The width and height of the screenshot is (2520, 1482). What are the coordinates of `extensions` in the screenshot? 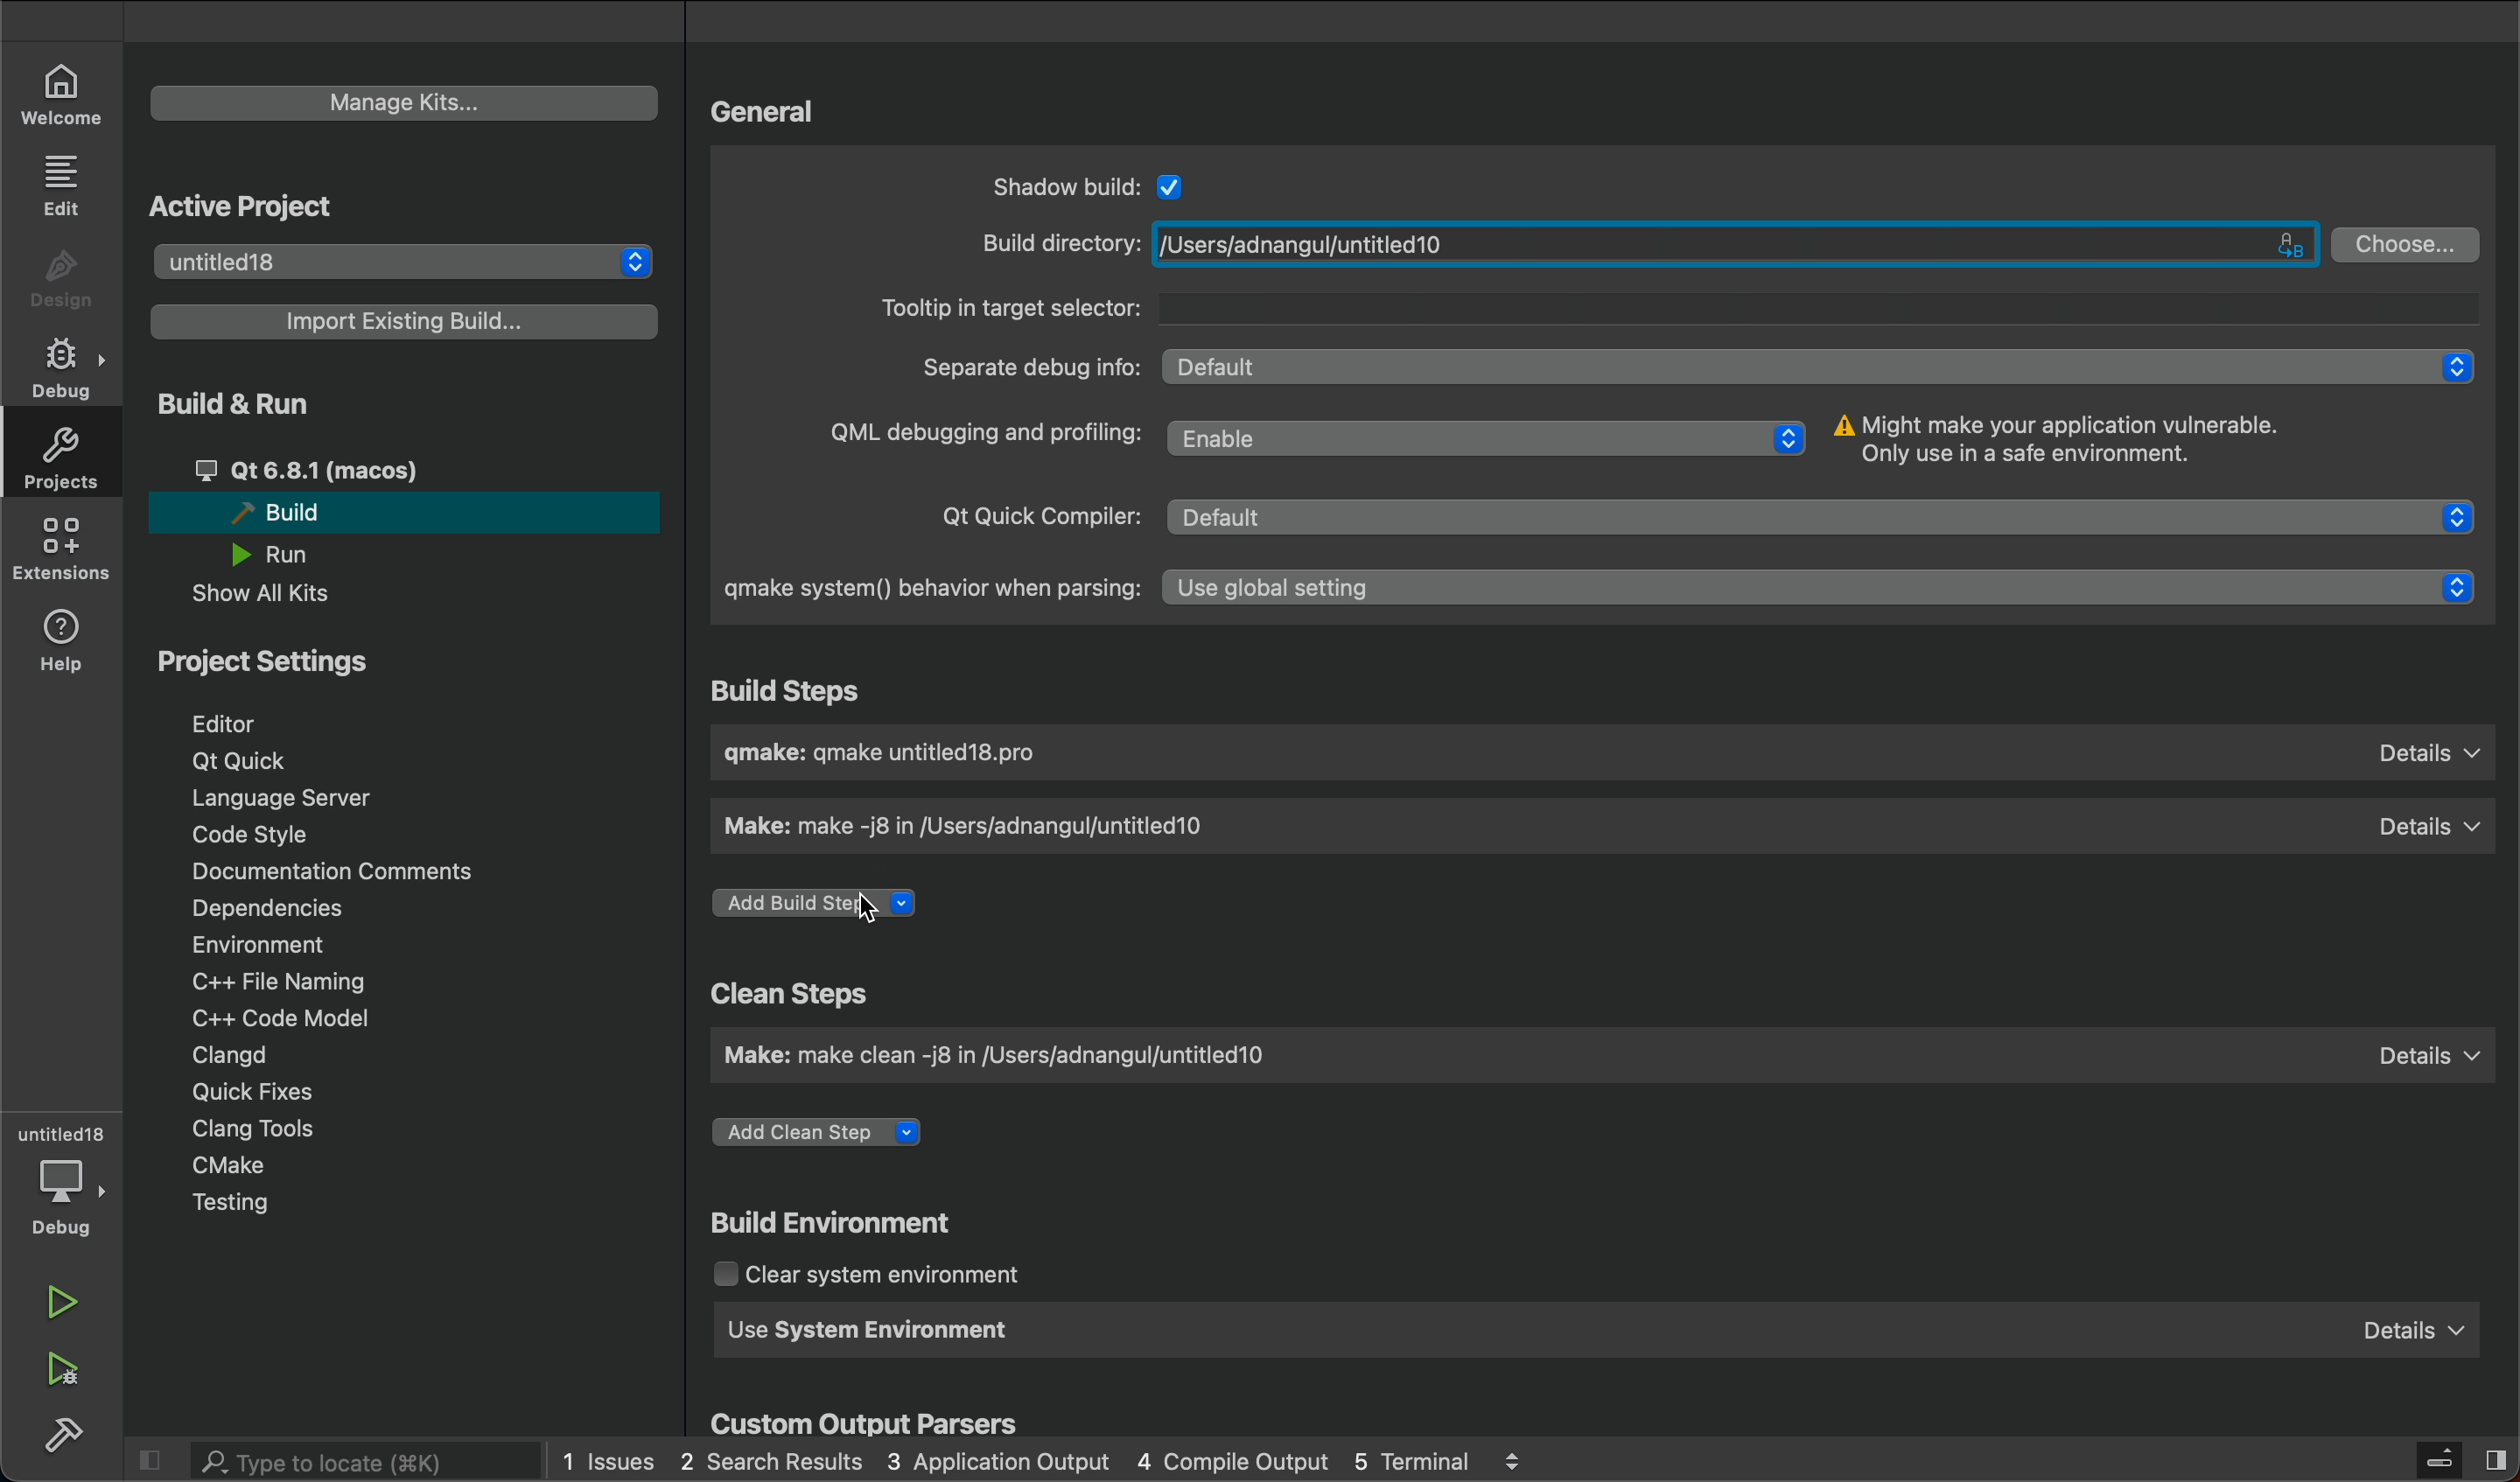 It's located at (64, 553).